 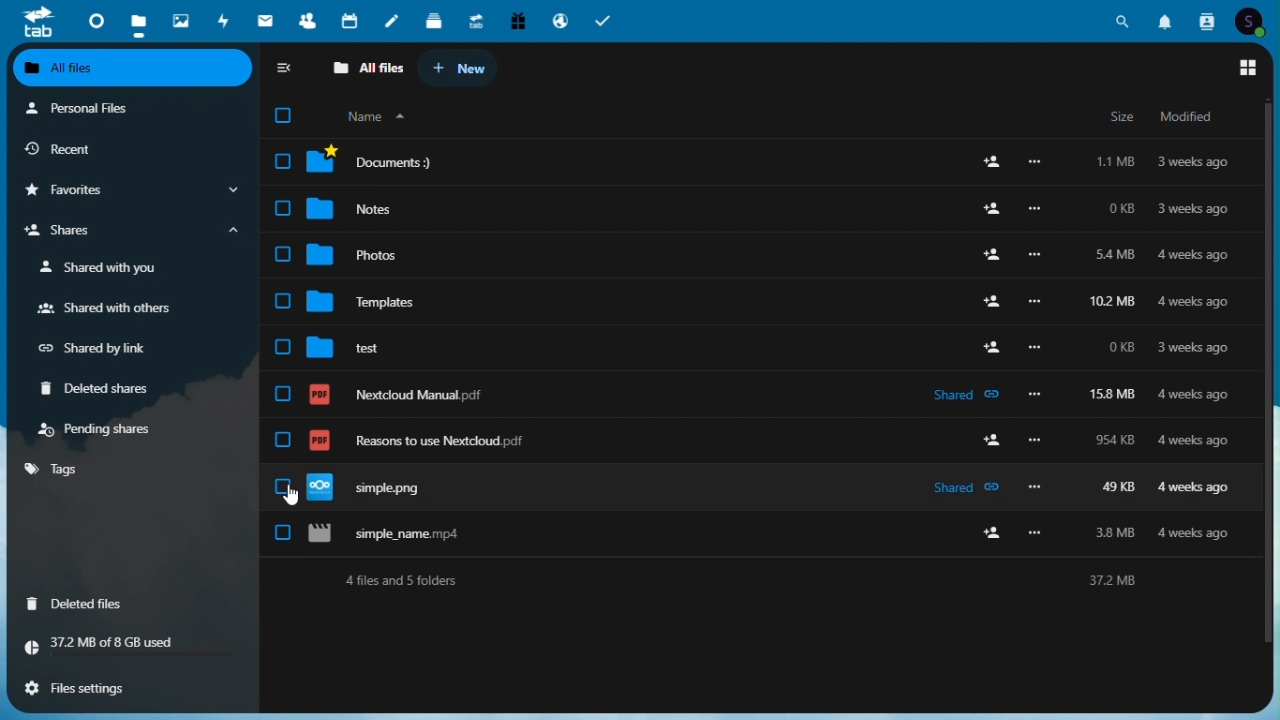 What do you see at coordinates (291, 494) in the screenshot?
I see `cursor` at bounding box center [291, 494].